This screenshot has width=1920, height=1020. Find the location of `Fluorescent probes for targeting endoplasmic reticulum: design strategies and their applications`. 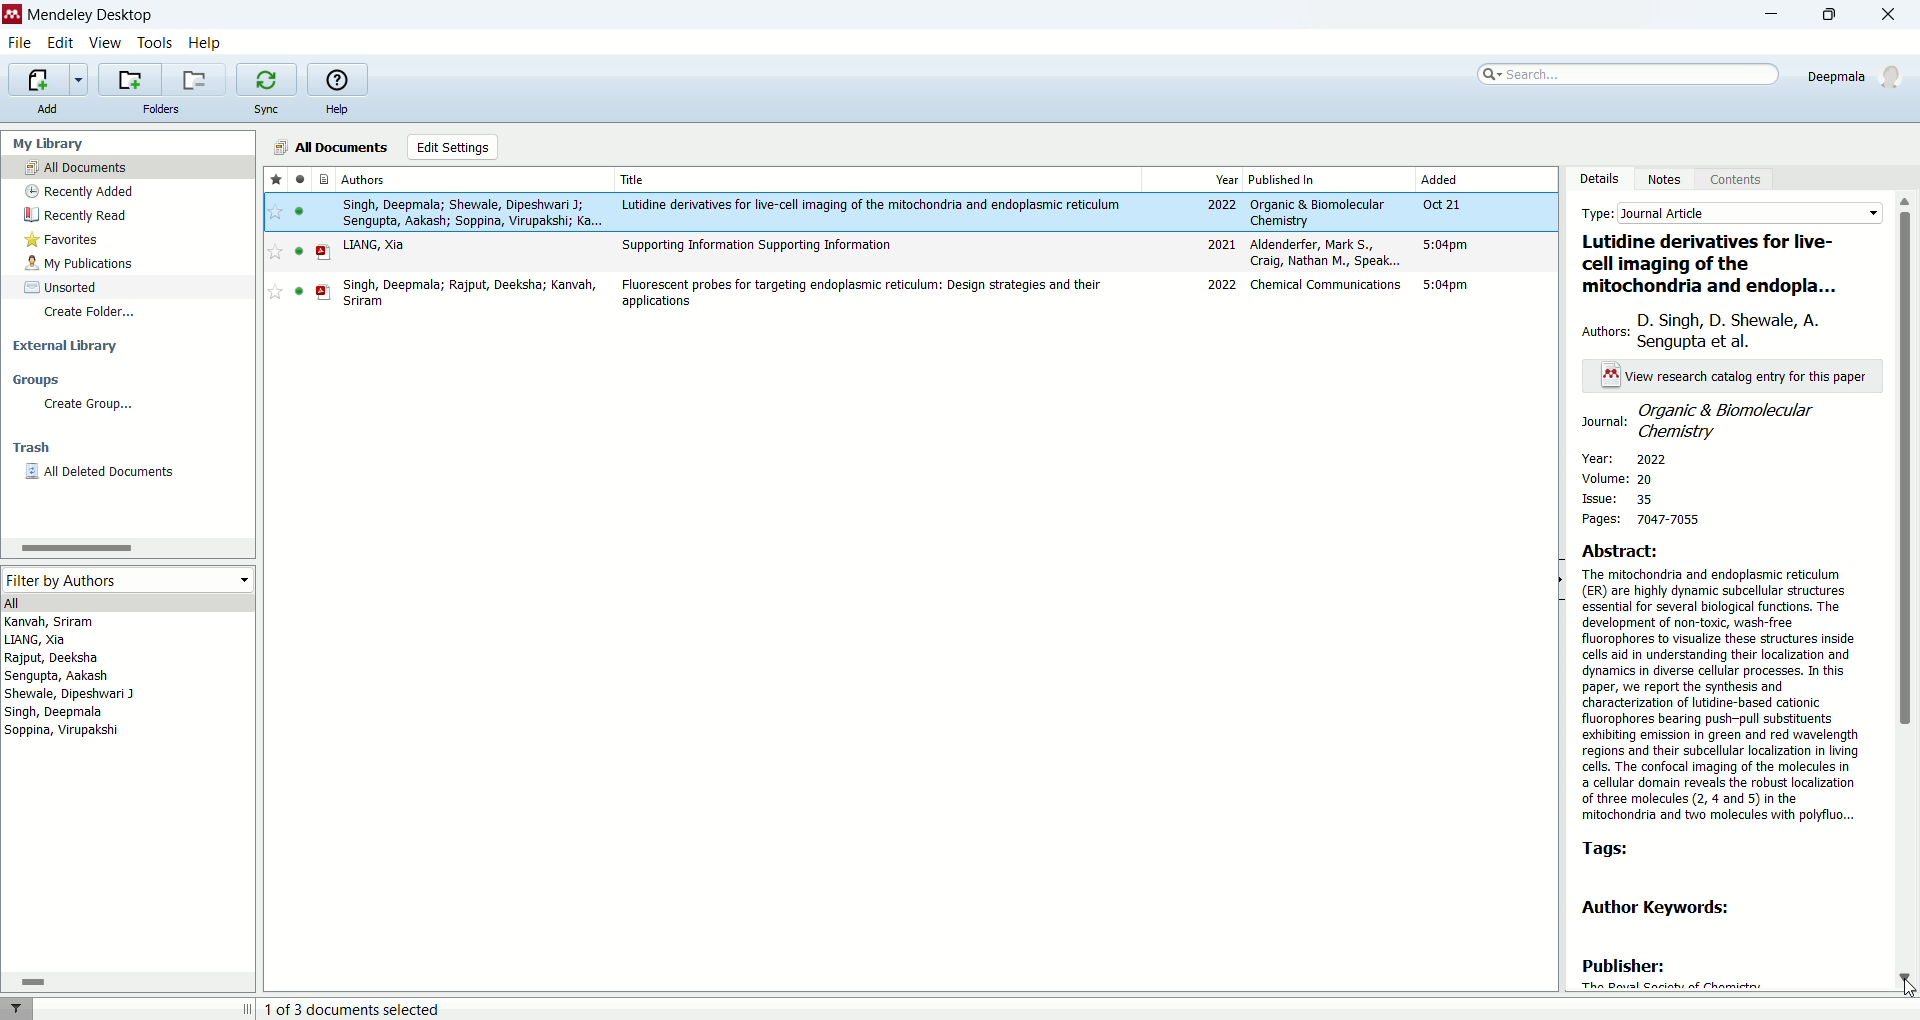

Fluorescent probes for targeting endoplasmic reticulum: design strategies and their applications is located at coordinates (860, 293).